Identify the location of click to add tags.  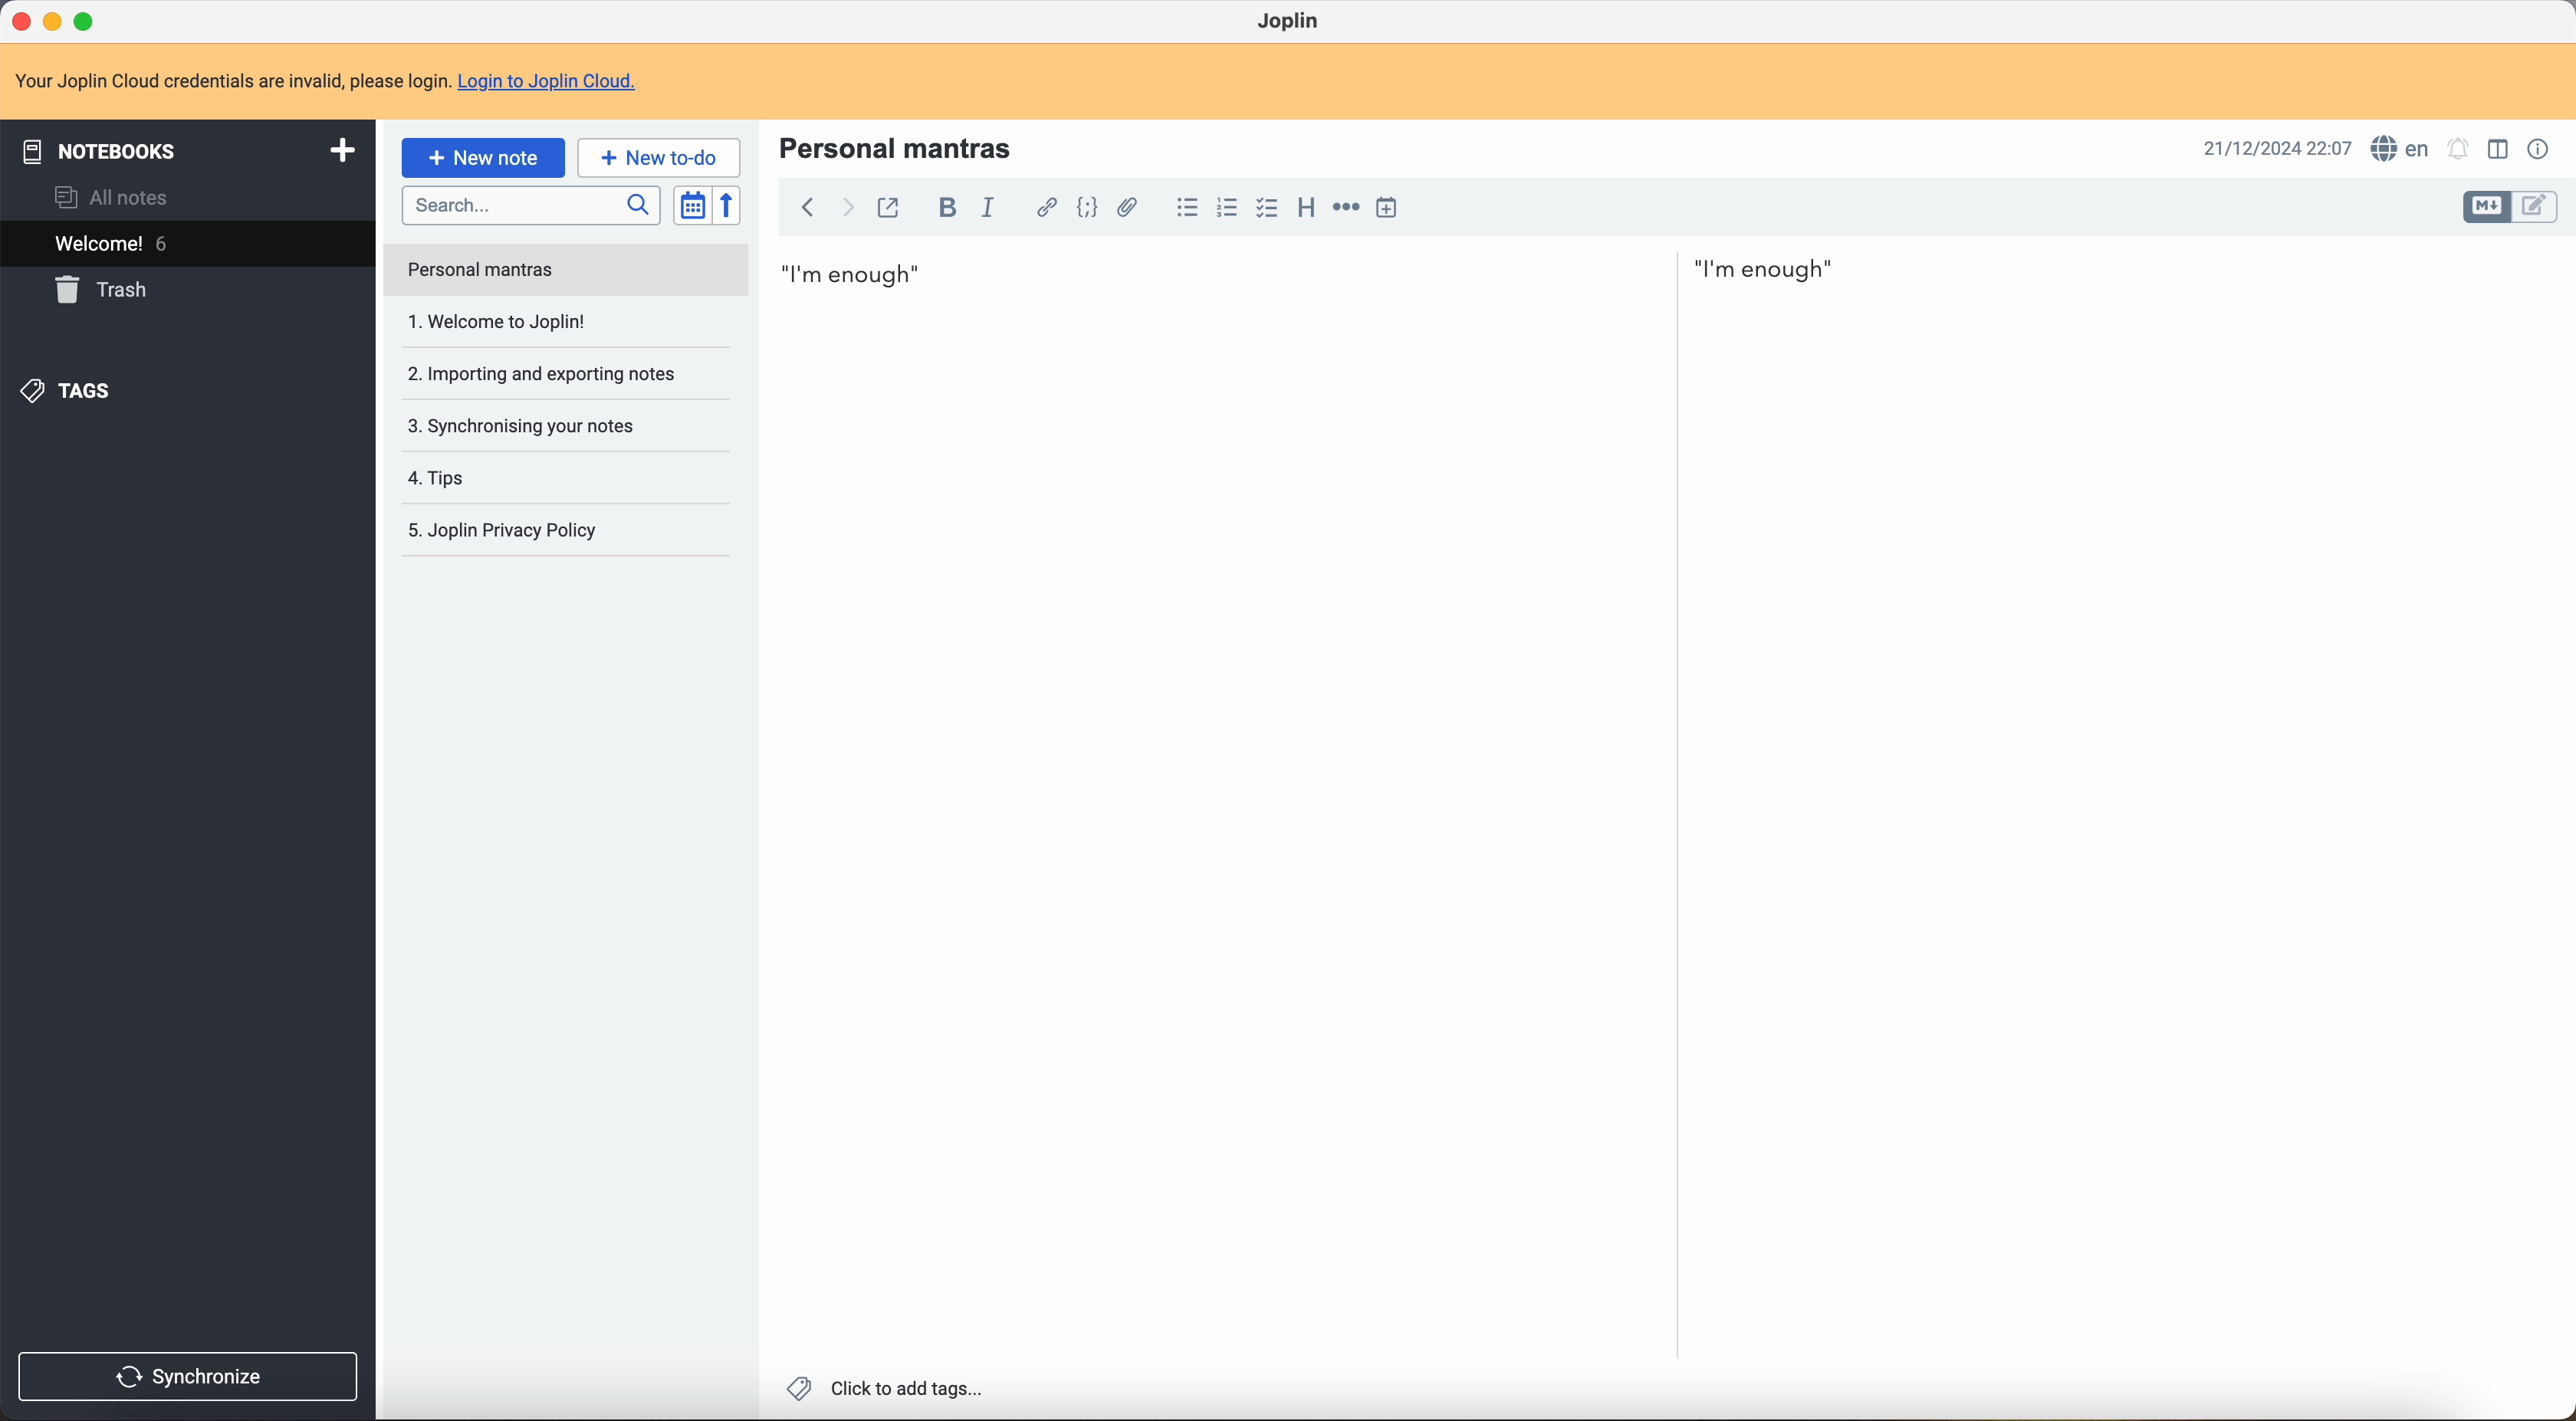
(882, 1391).